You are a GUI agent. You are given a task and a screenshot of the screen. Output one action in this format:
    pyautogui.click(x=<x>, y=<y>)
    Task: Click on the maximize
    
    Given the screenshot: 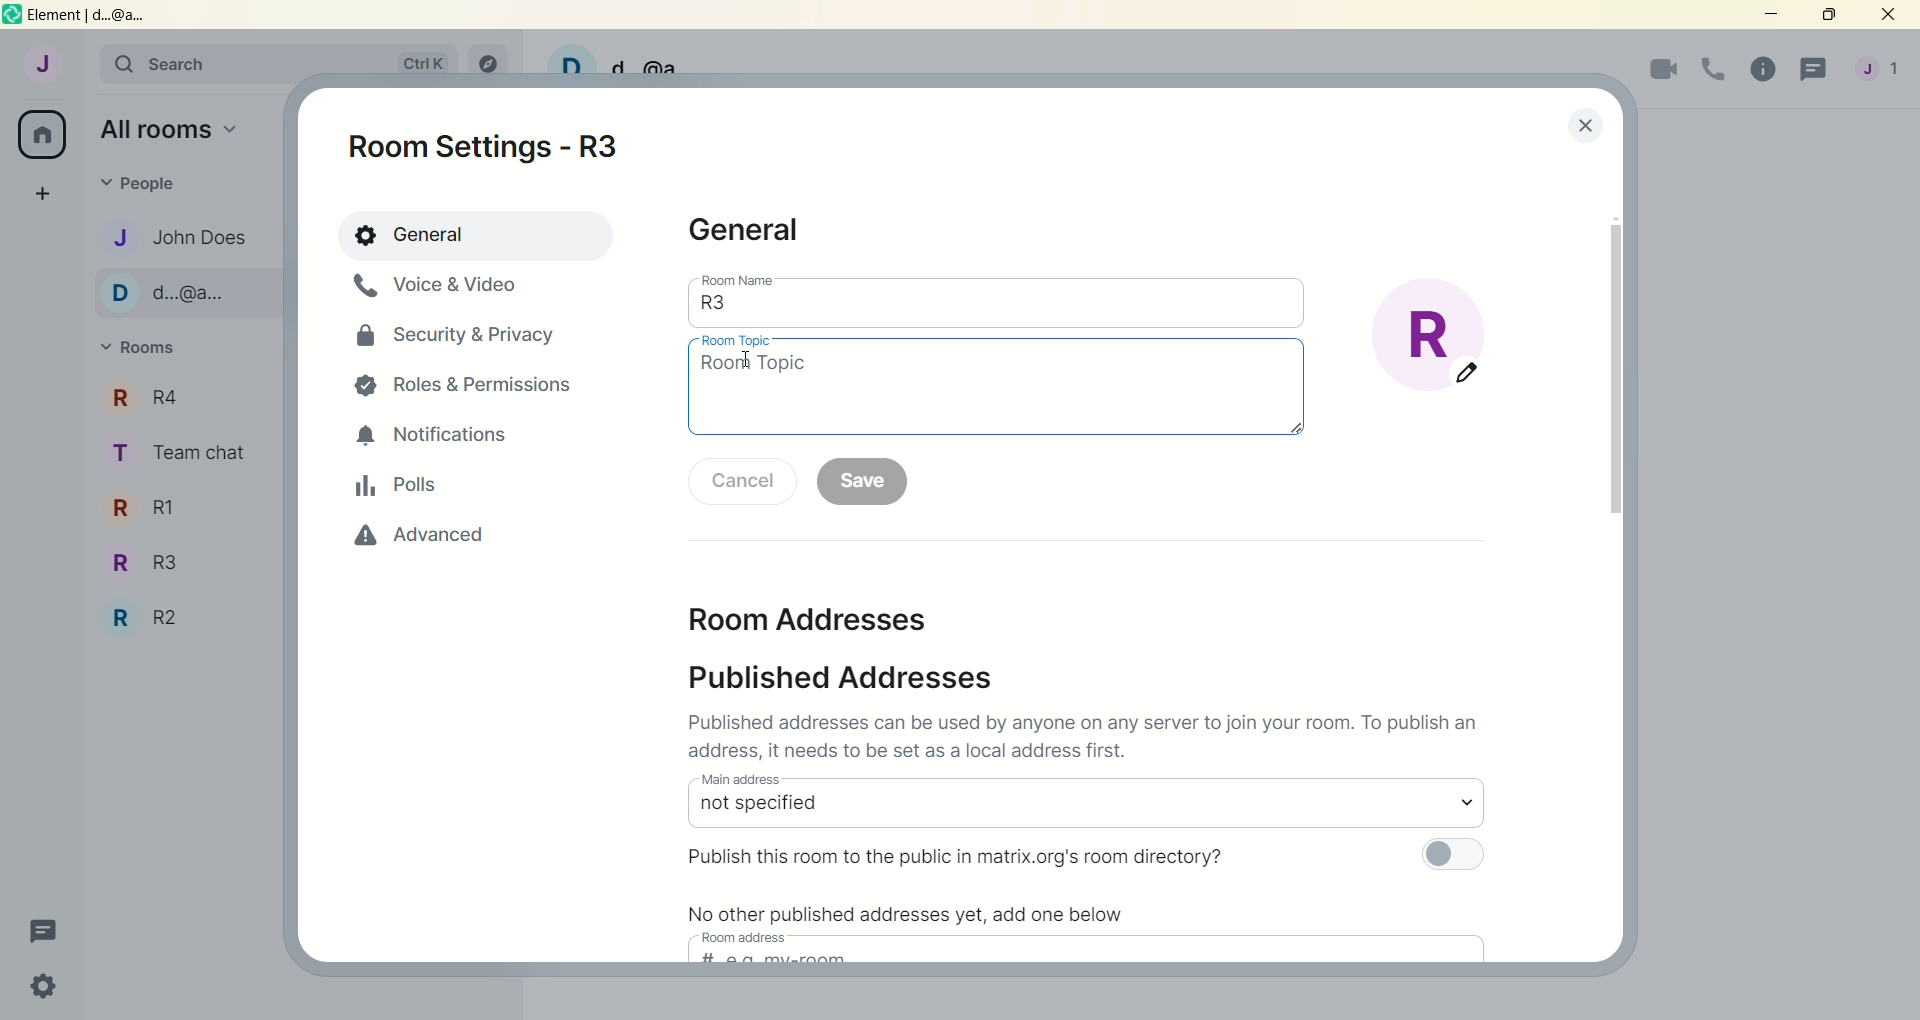 What is the action you would take?
    pyautogui.click(x=1838, y=19)
    